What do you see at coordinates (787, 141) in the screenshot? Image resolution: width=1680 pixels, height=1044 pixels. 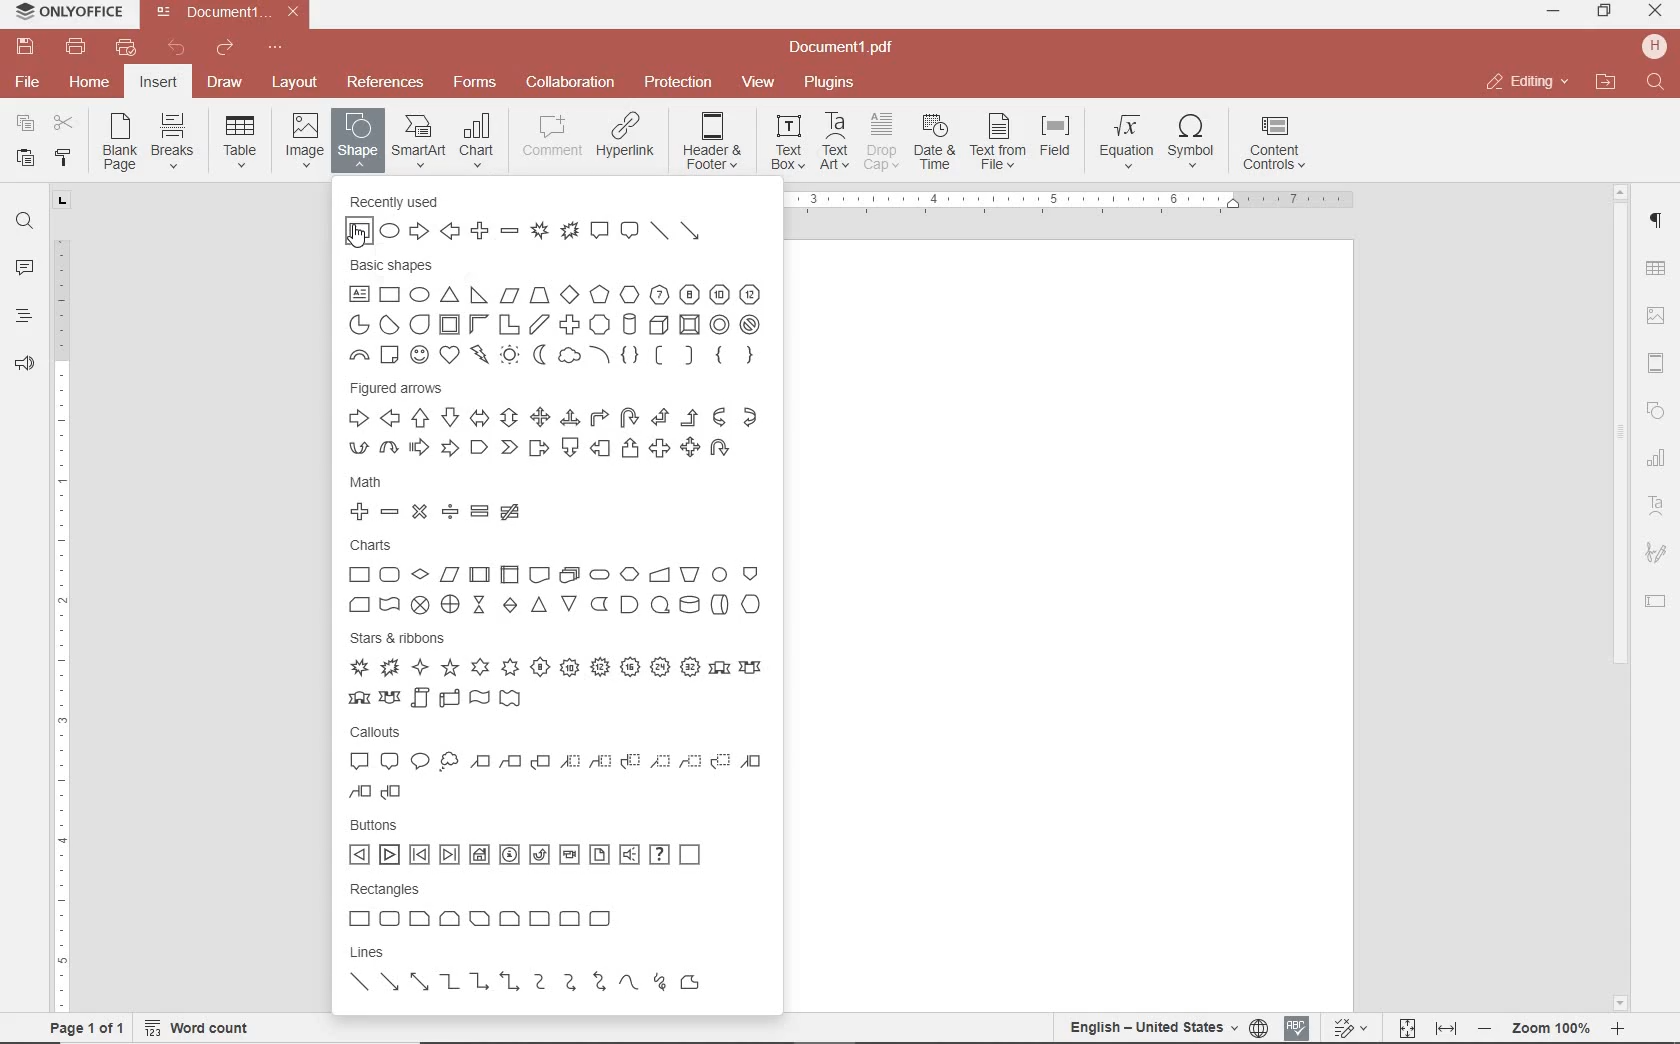 I see `INSERT TEXT BOX` at bounding box center [787, 141].